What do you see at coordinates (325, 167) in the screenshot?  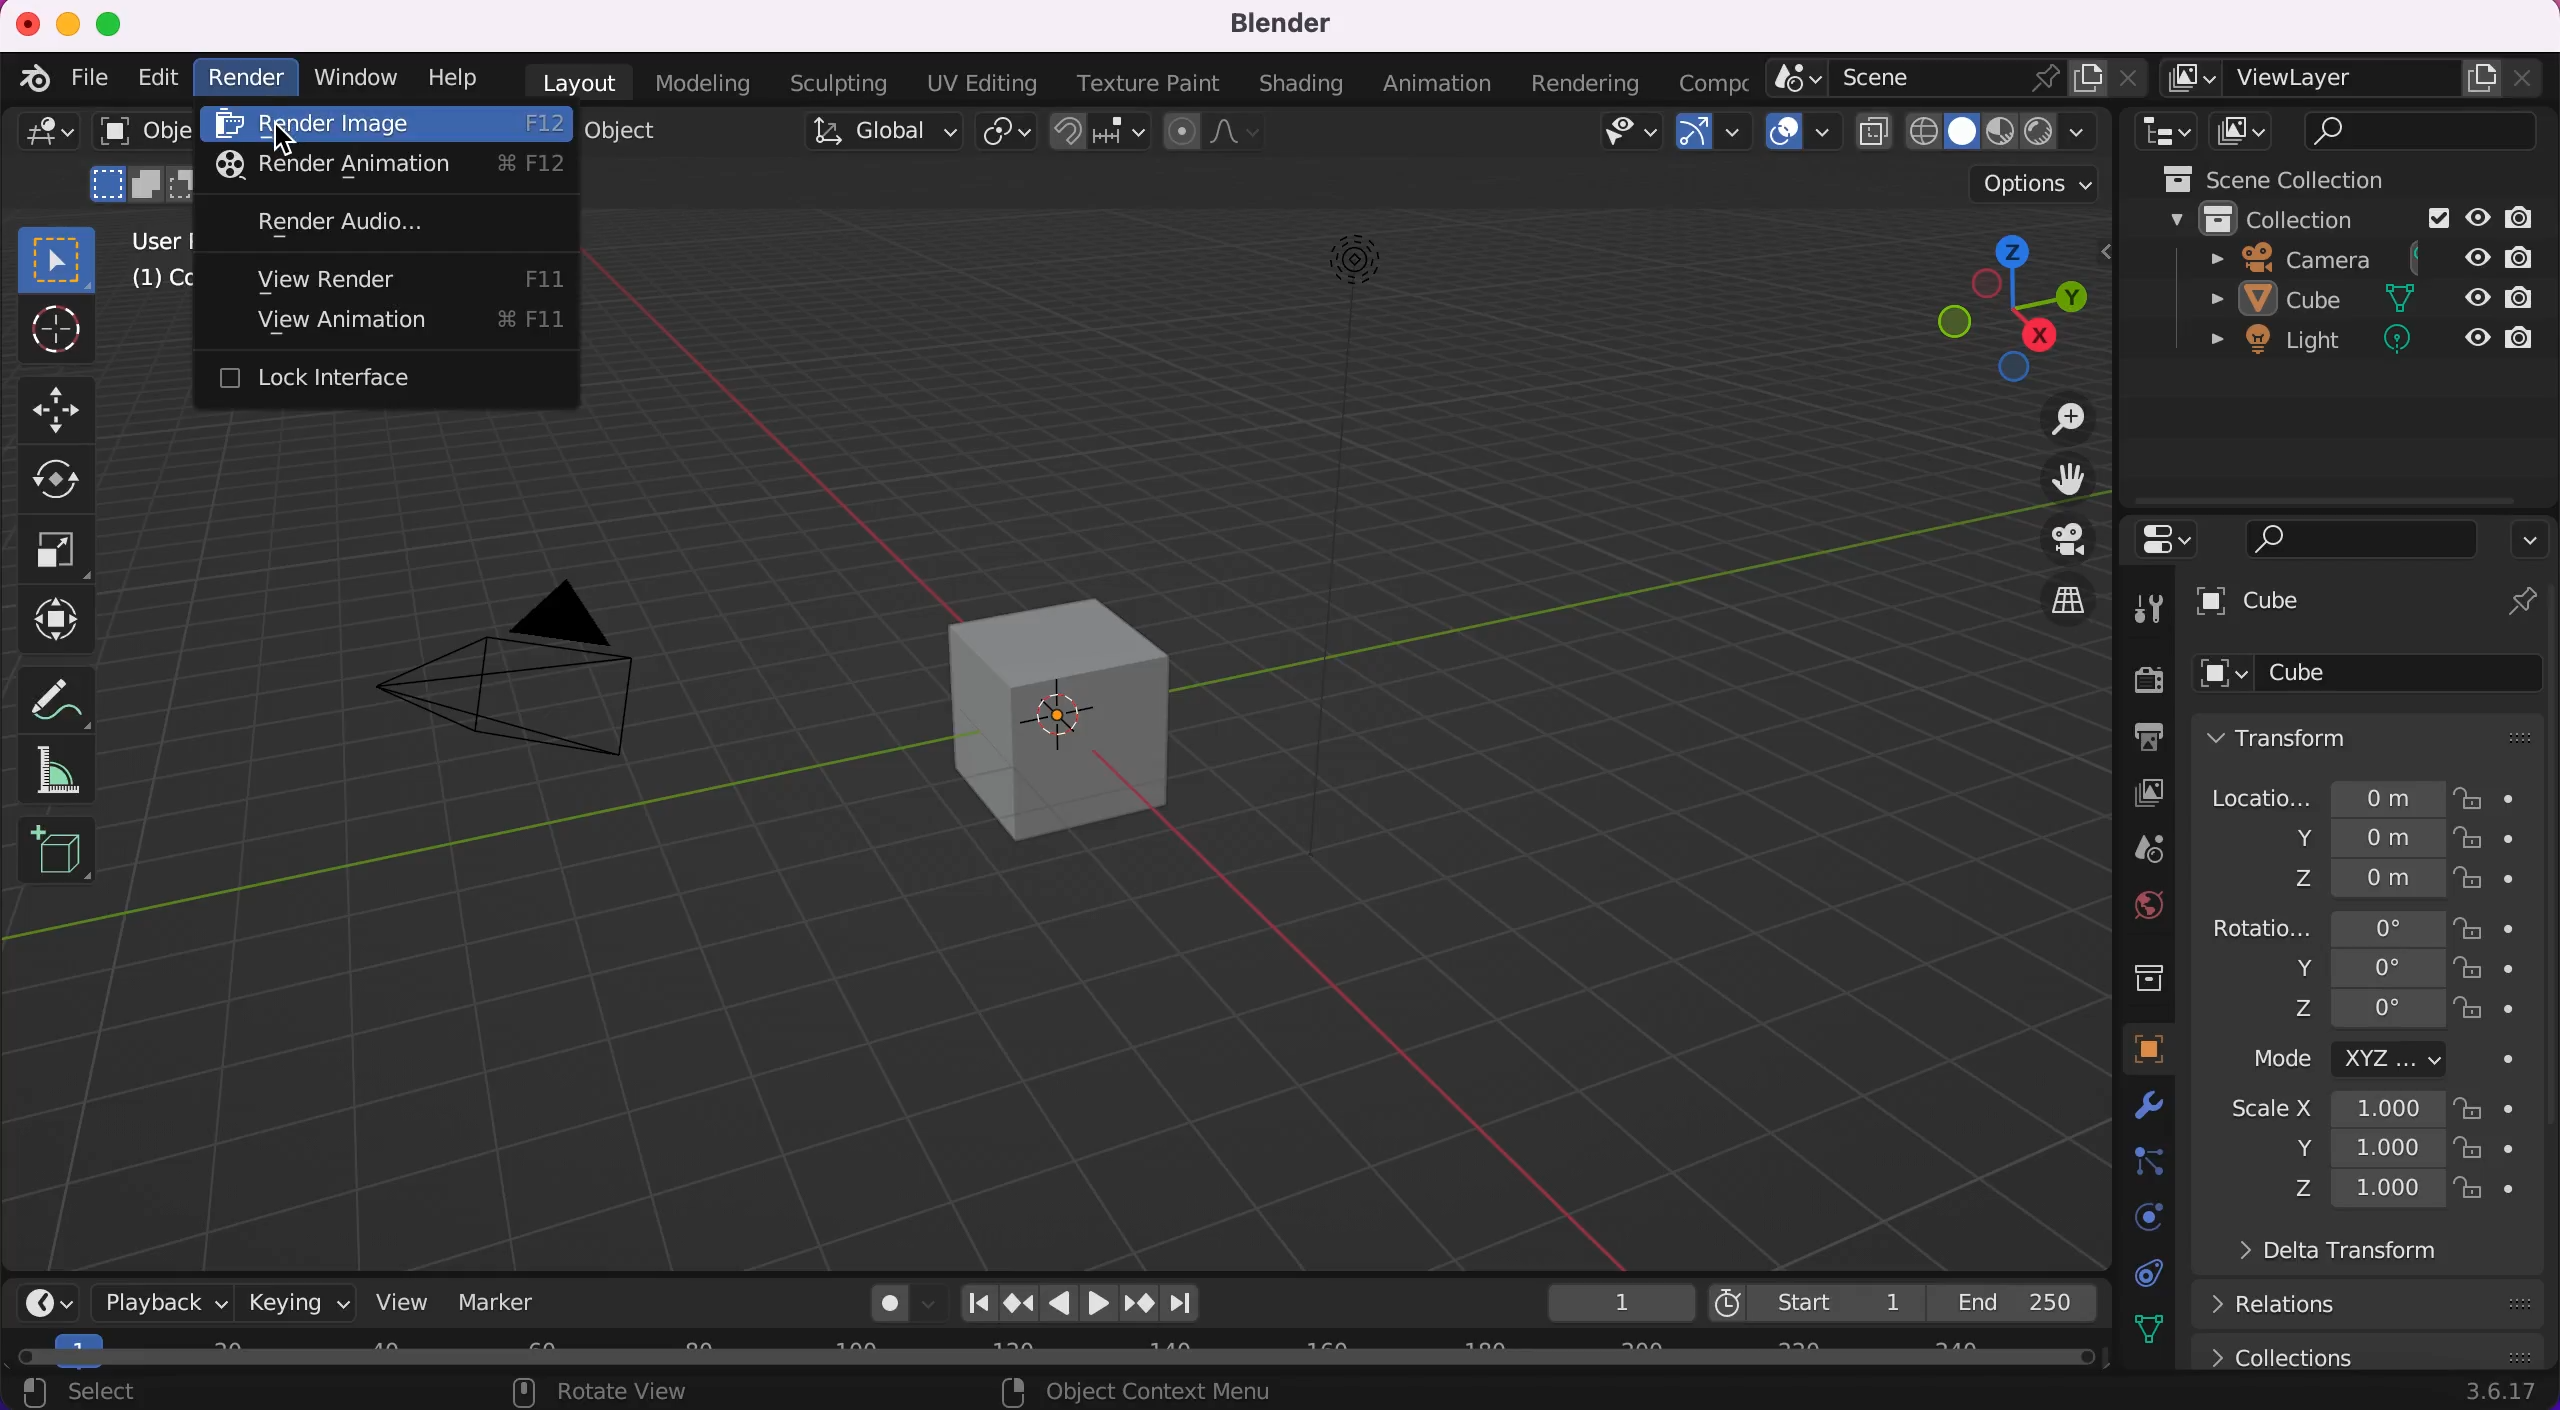 I see `render animation` at bounding box center [325, 167].